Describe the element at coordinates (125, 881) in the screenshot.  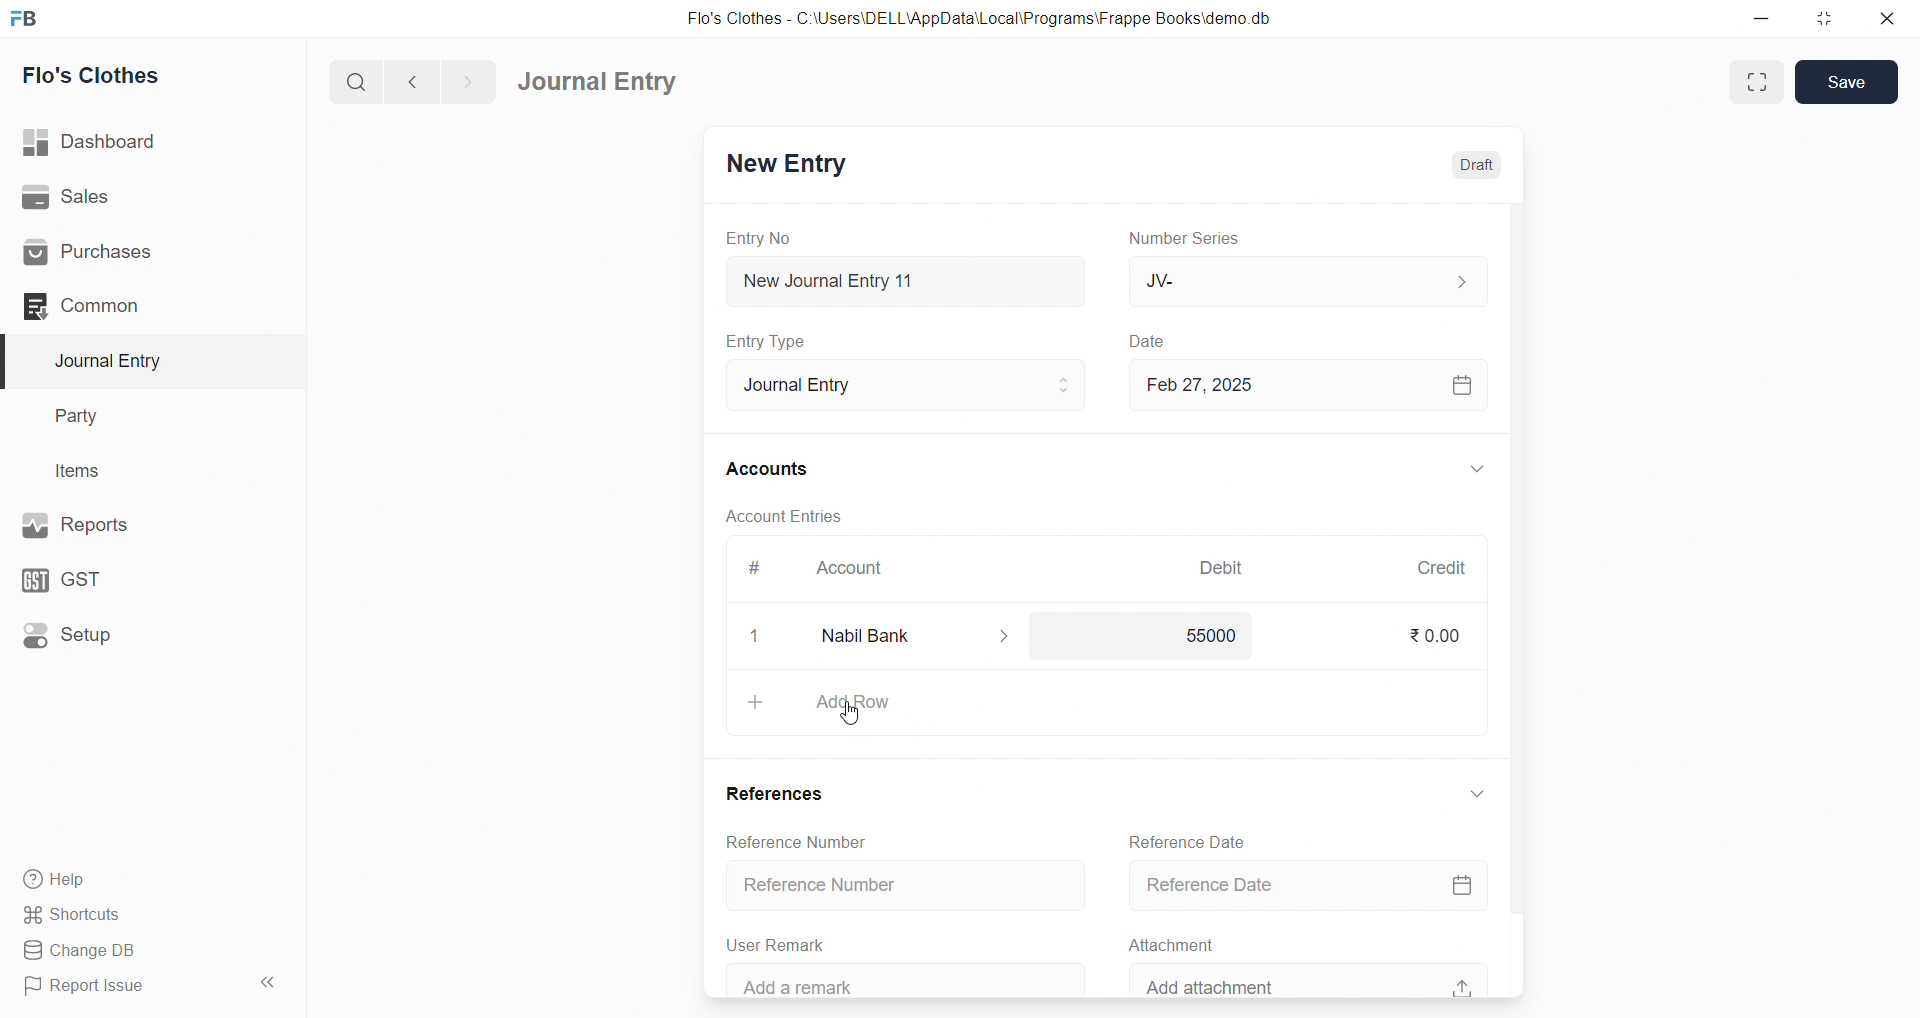
I see `Help` at that location.